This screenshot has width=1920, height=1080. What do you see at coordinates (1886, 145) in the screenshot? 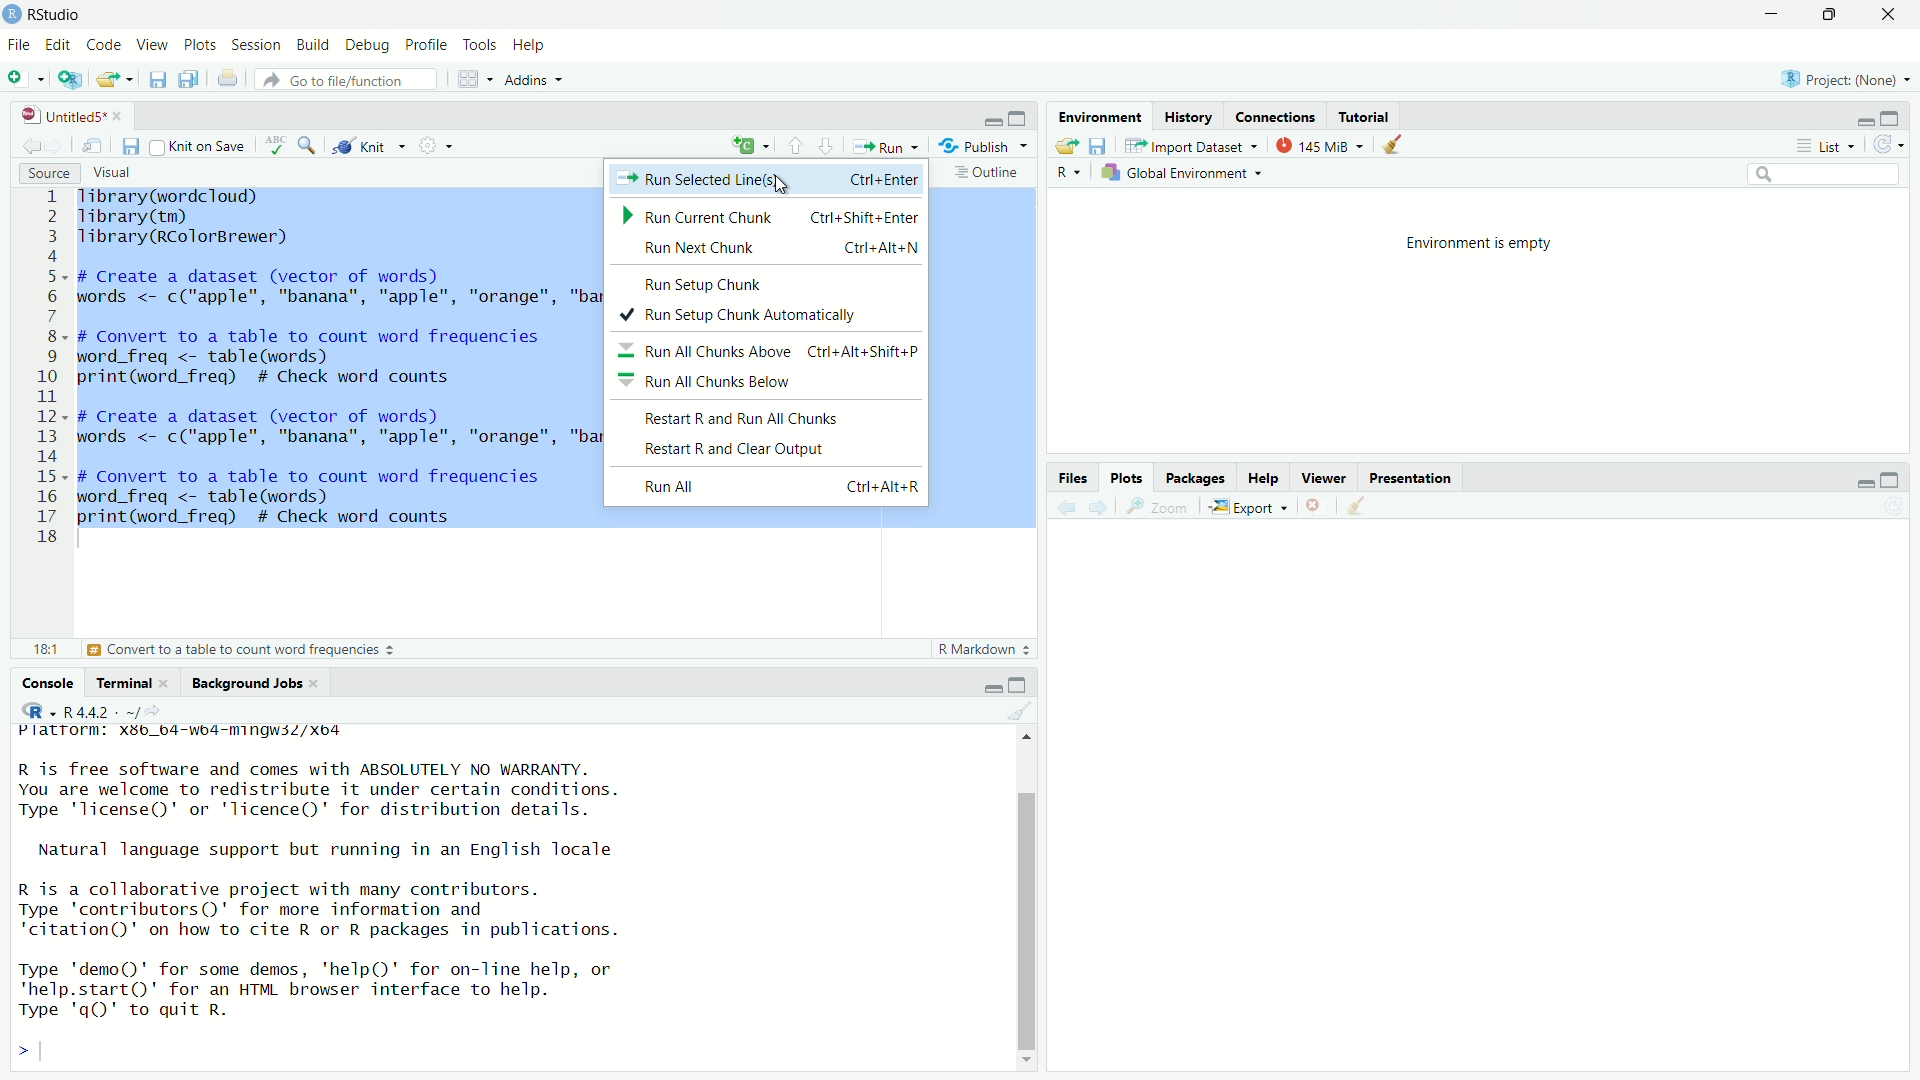
I see `Revert changes` at bounding box center [1886, 145].